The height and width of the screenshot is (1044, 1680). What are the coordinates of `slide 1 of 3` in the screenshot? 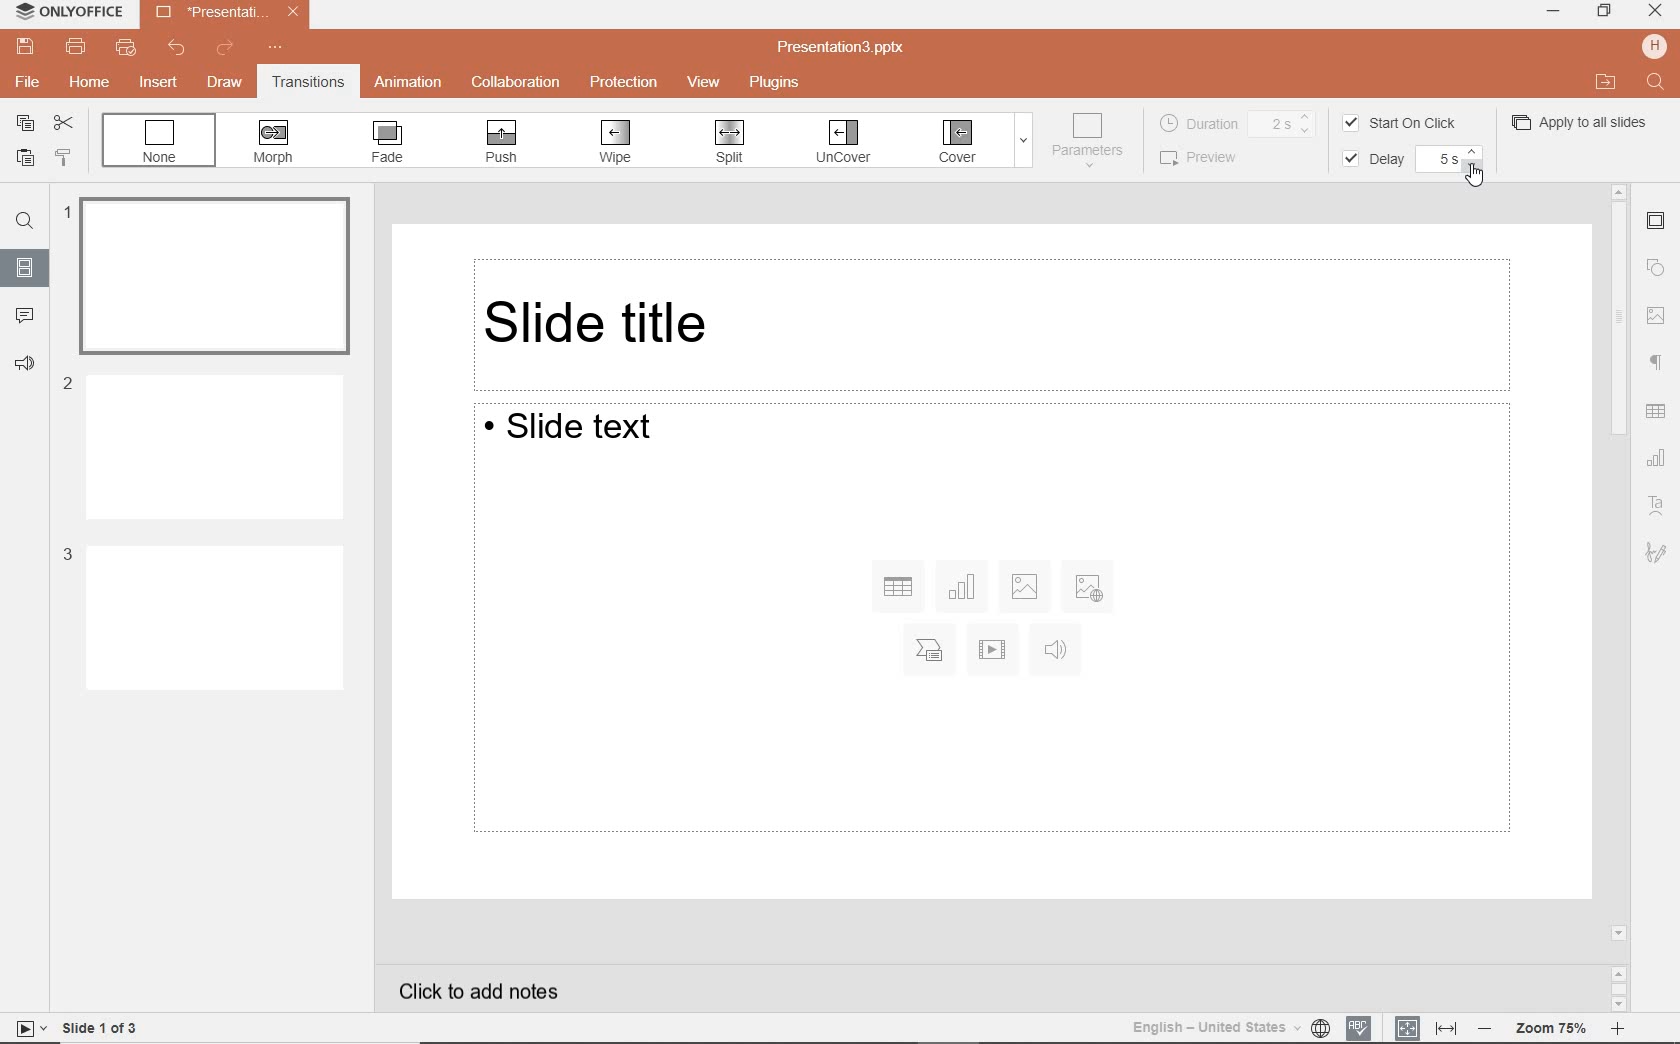 It's located at (73, 1028).